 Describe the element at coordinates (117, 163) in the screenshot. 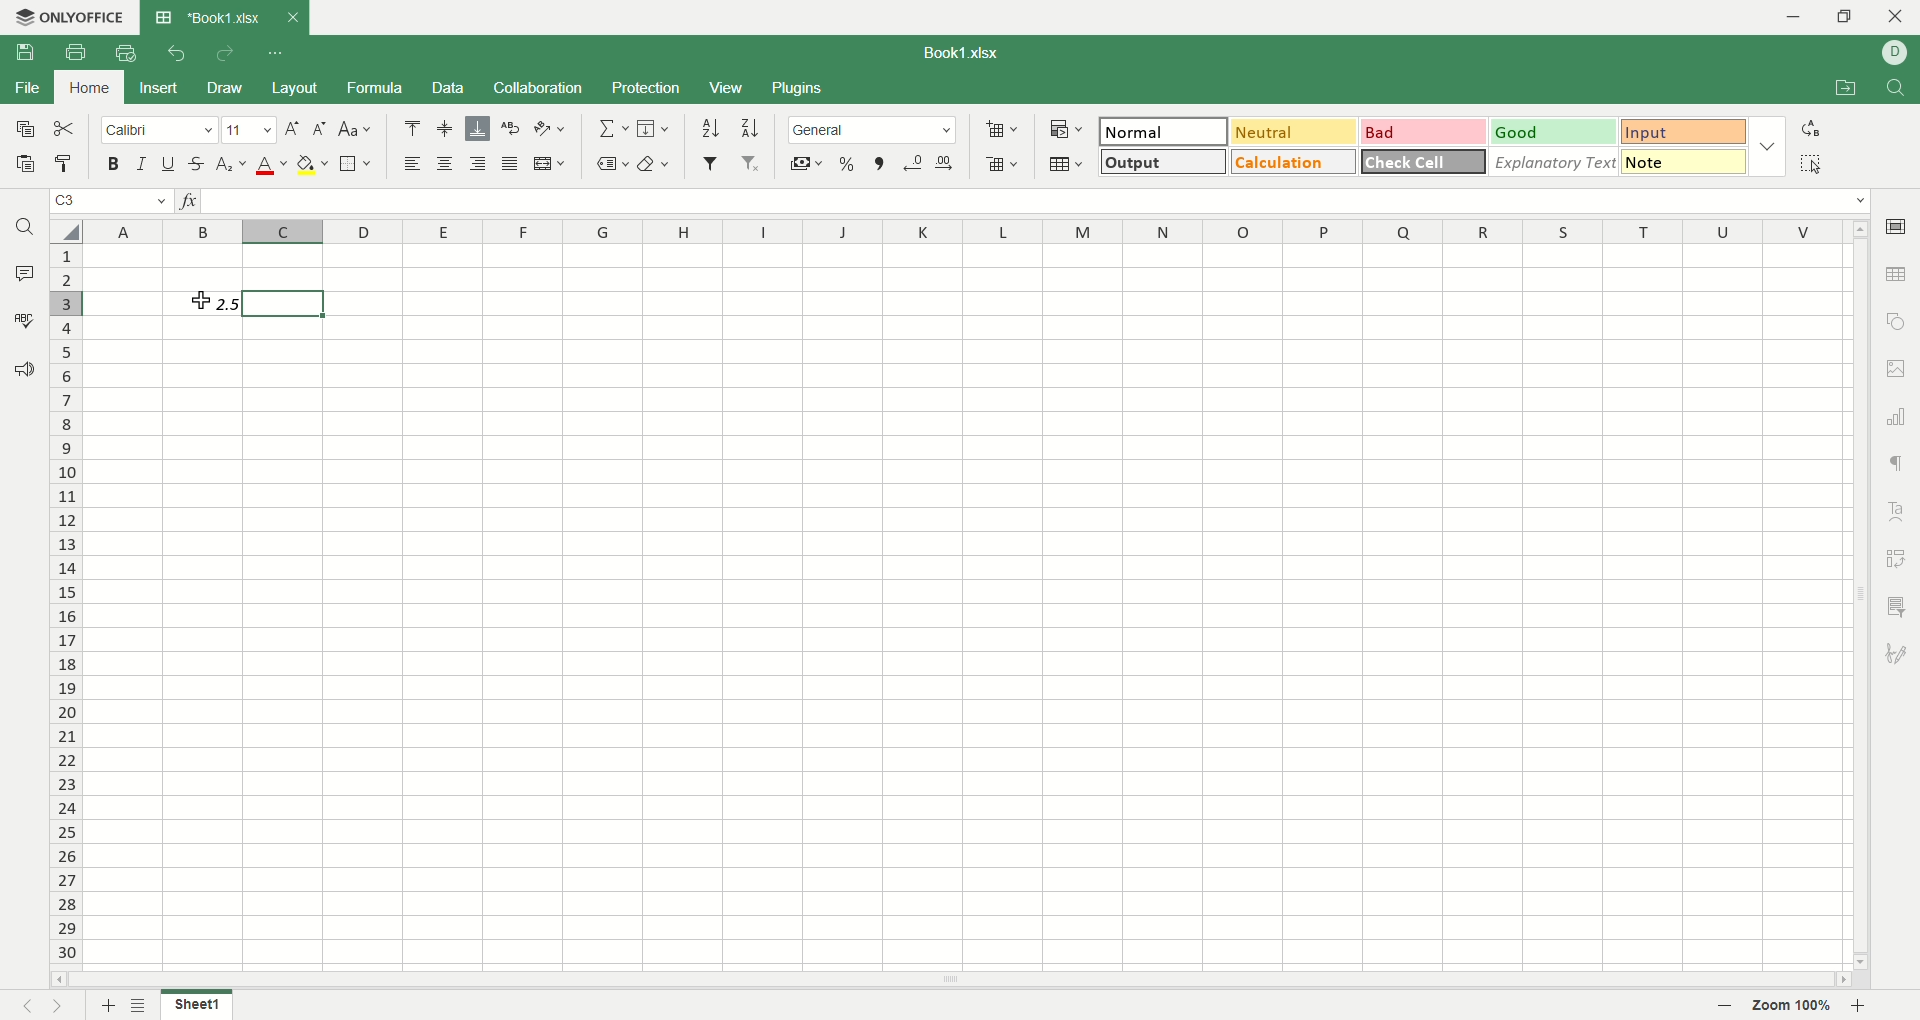

I see `bold` at that location.